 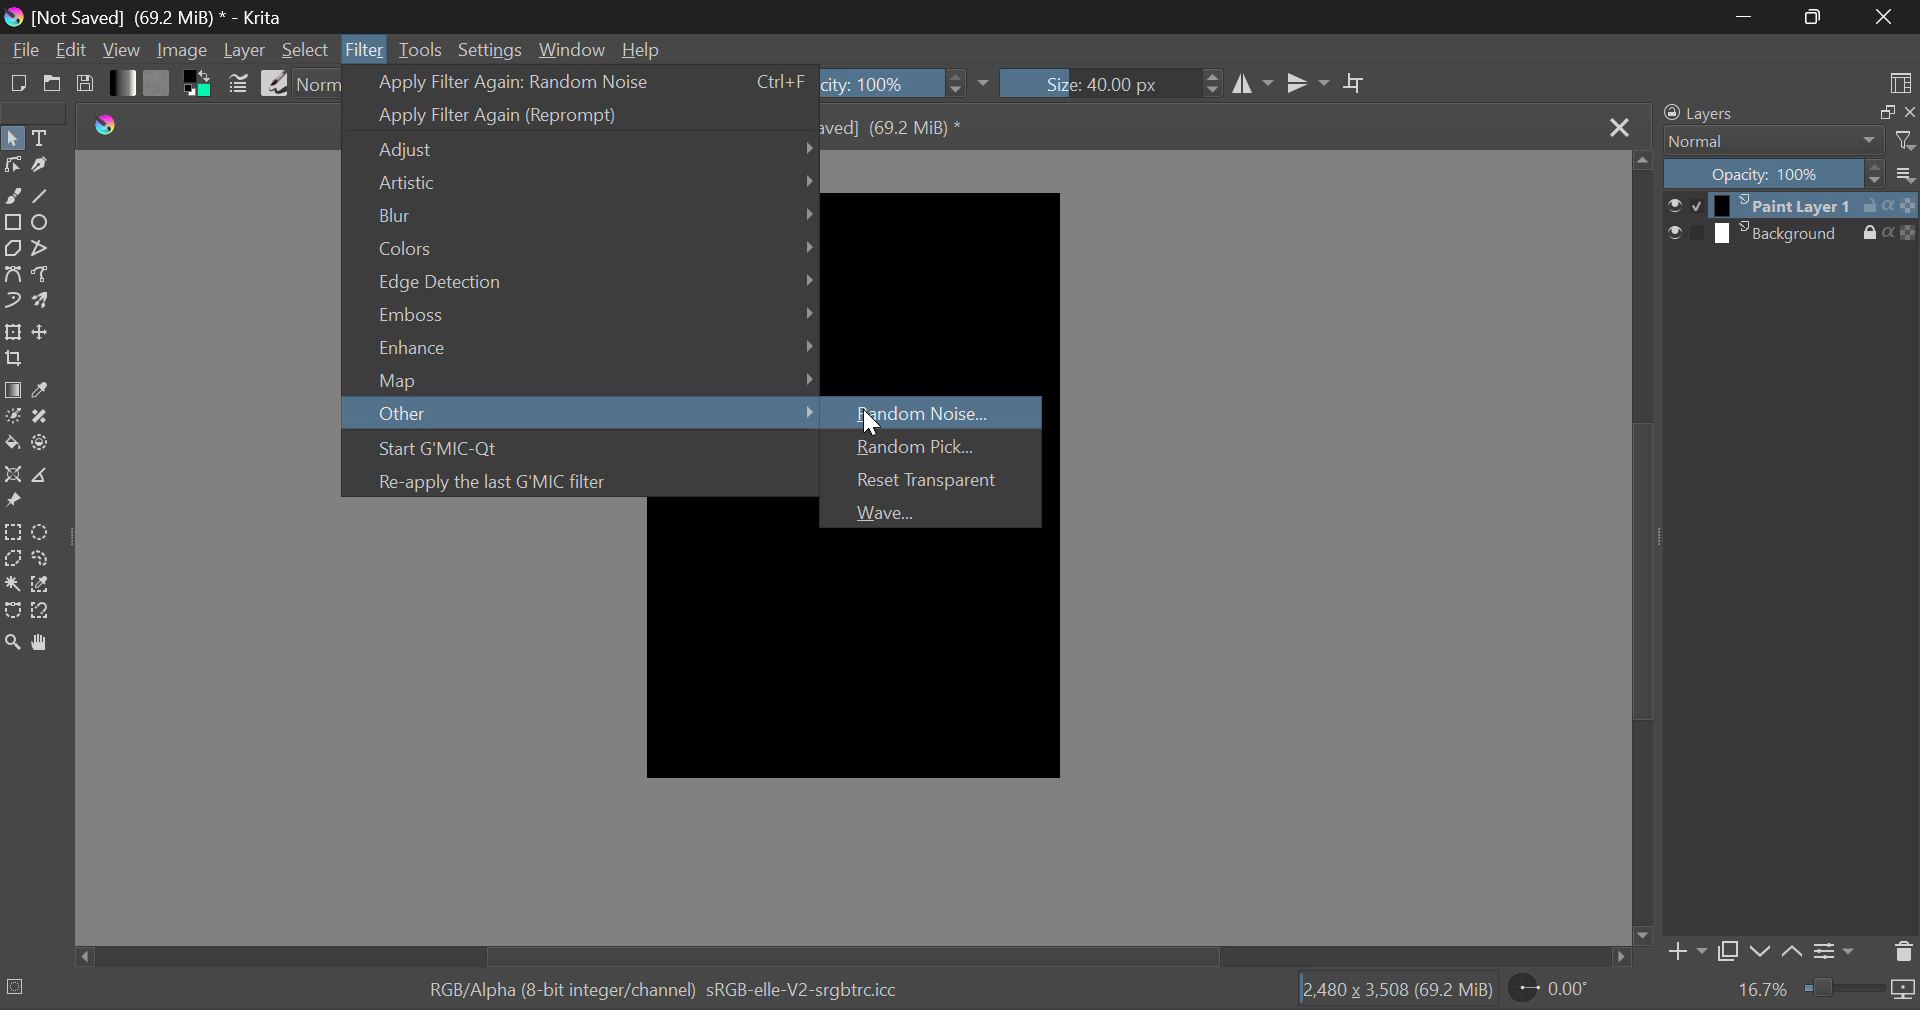 I want to click on progress wheel, so click(x=18, y=986).